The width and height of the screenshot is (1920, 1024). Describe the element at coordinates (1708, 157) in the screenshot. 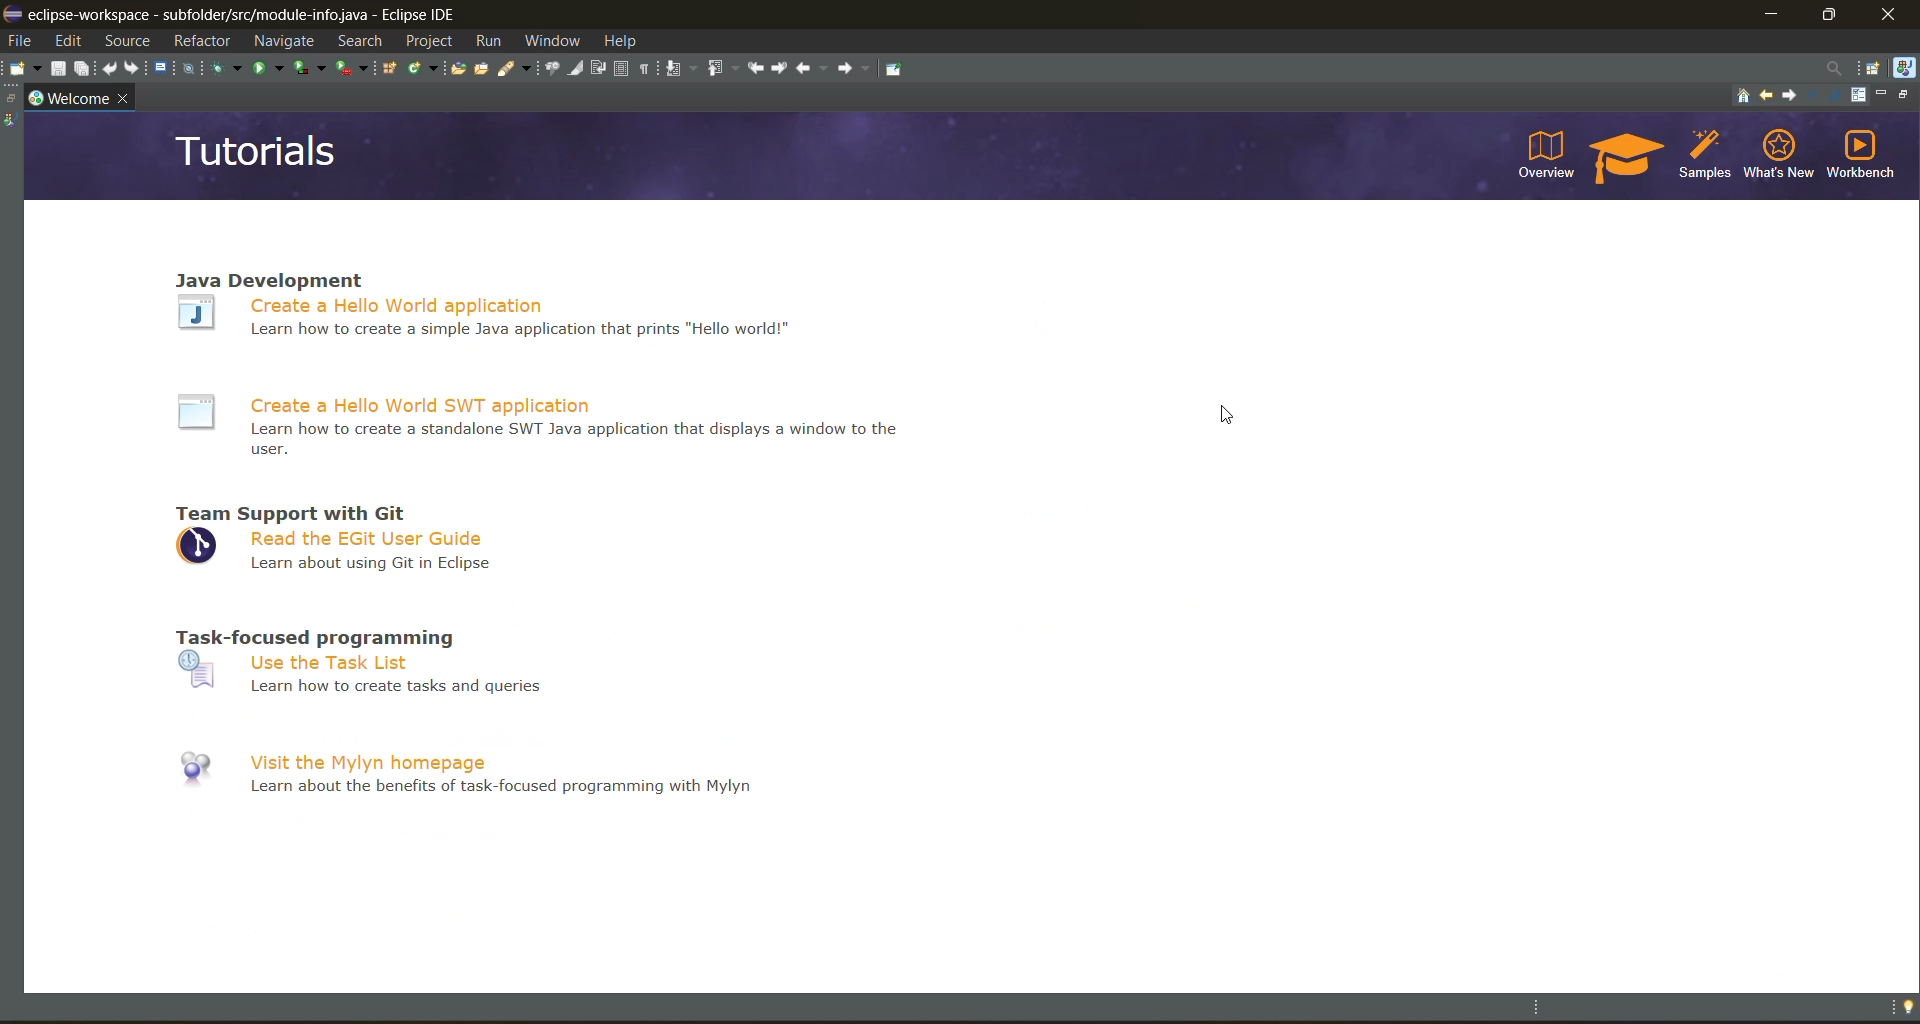

I see `samples` at that location.